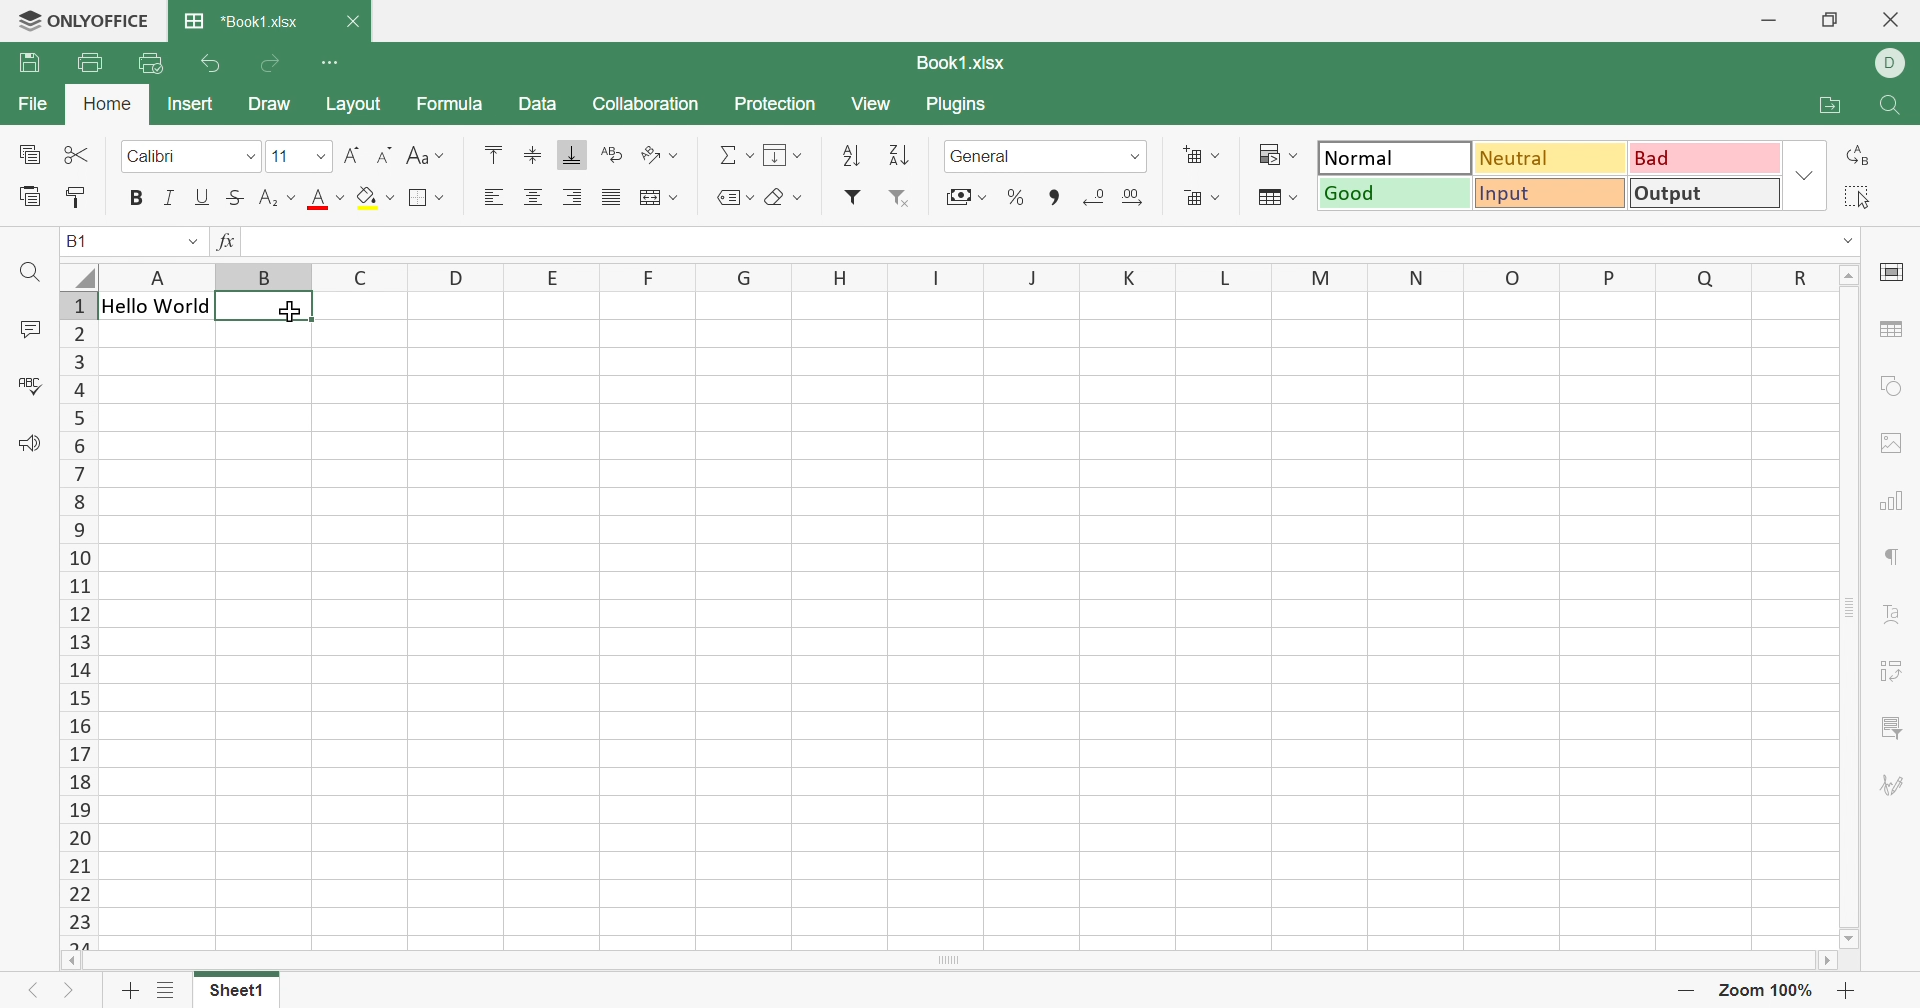 The image size is (1920, 1008). What do you see at coordinates (187, 241) in the screenshot?
I see `Drop down` at bounding box center [187, 241].